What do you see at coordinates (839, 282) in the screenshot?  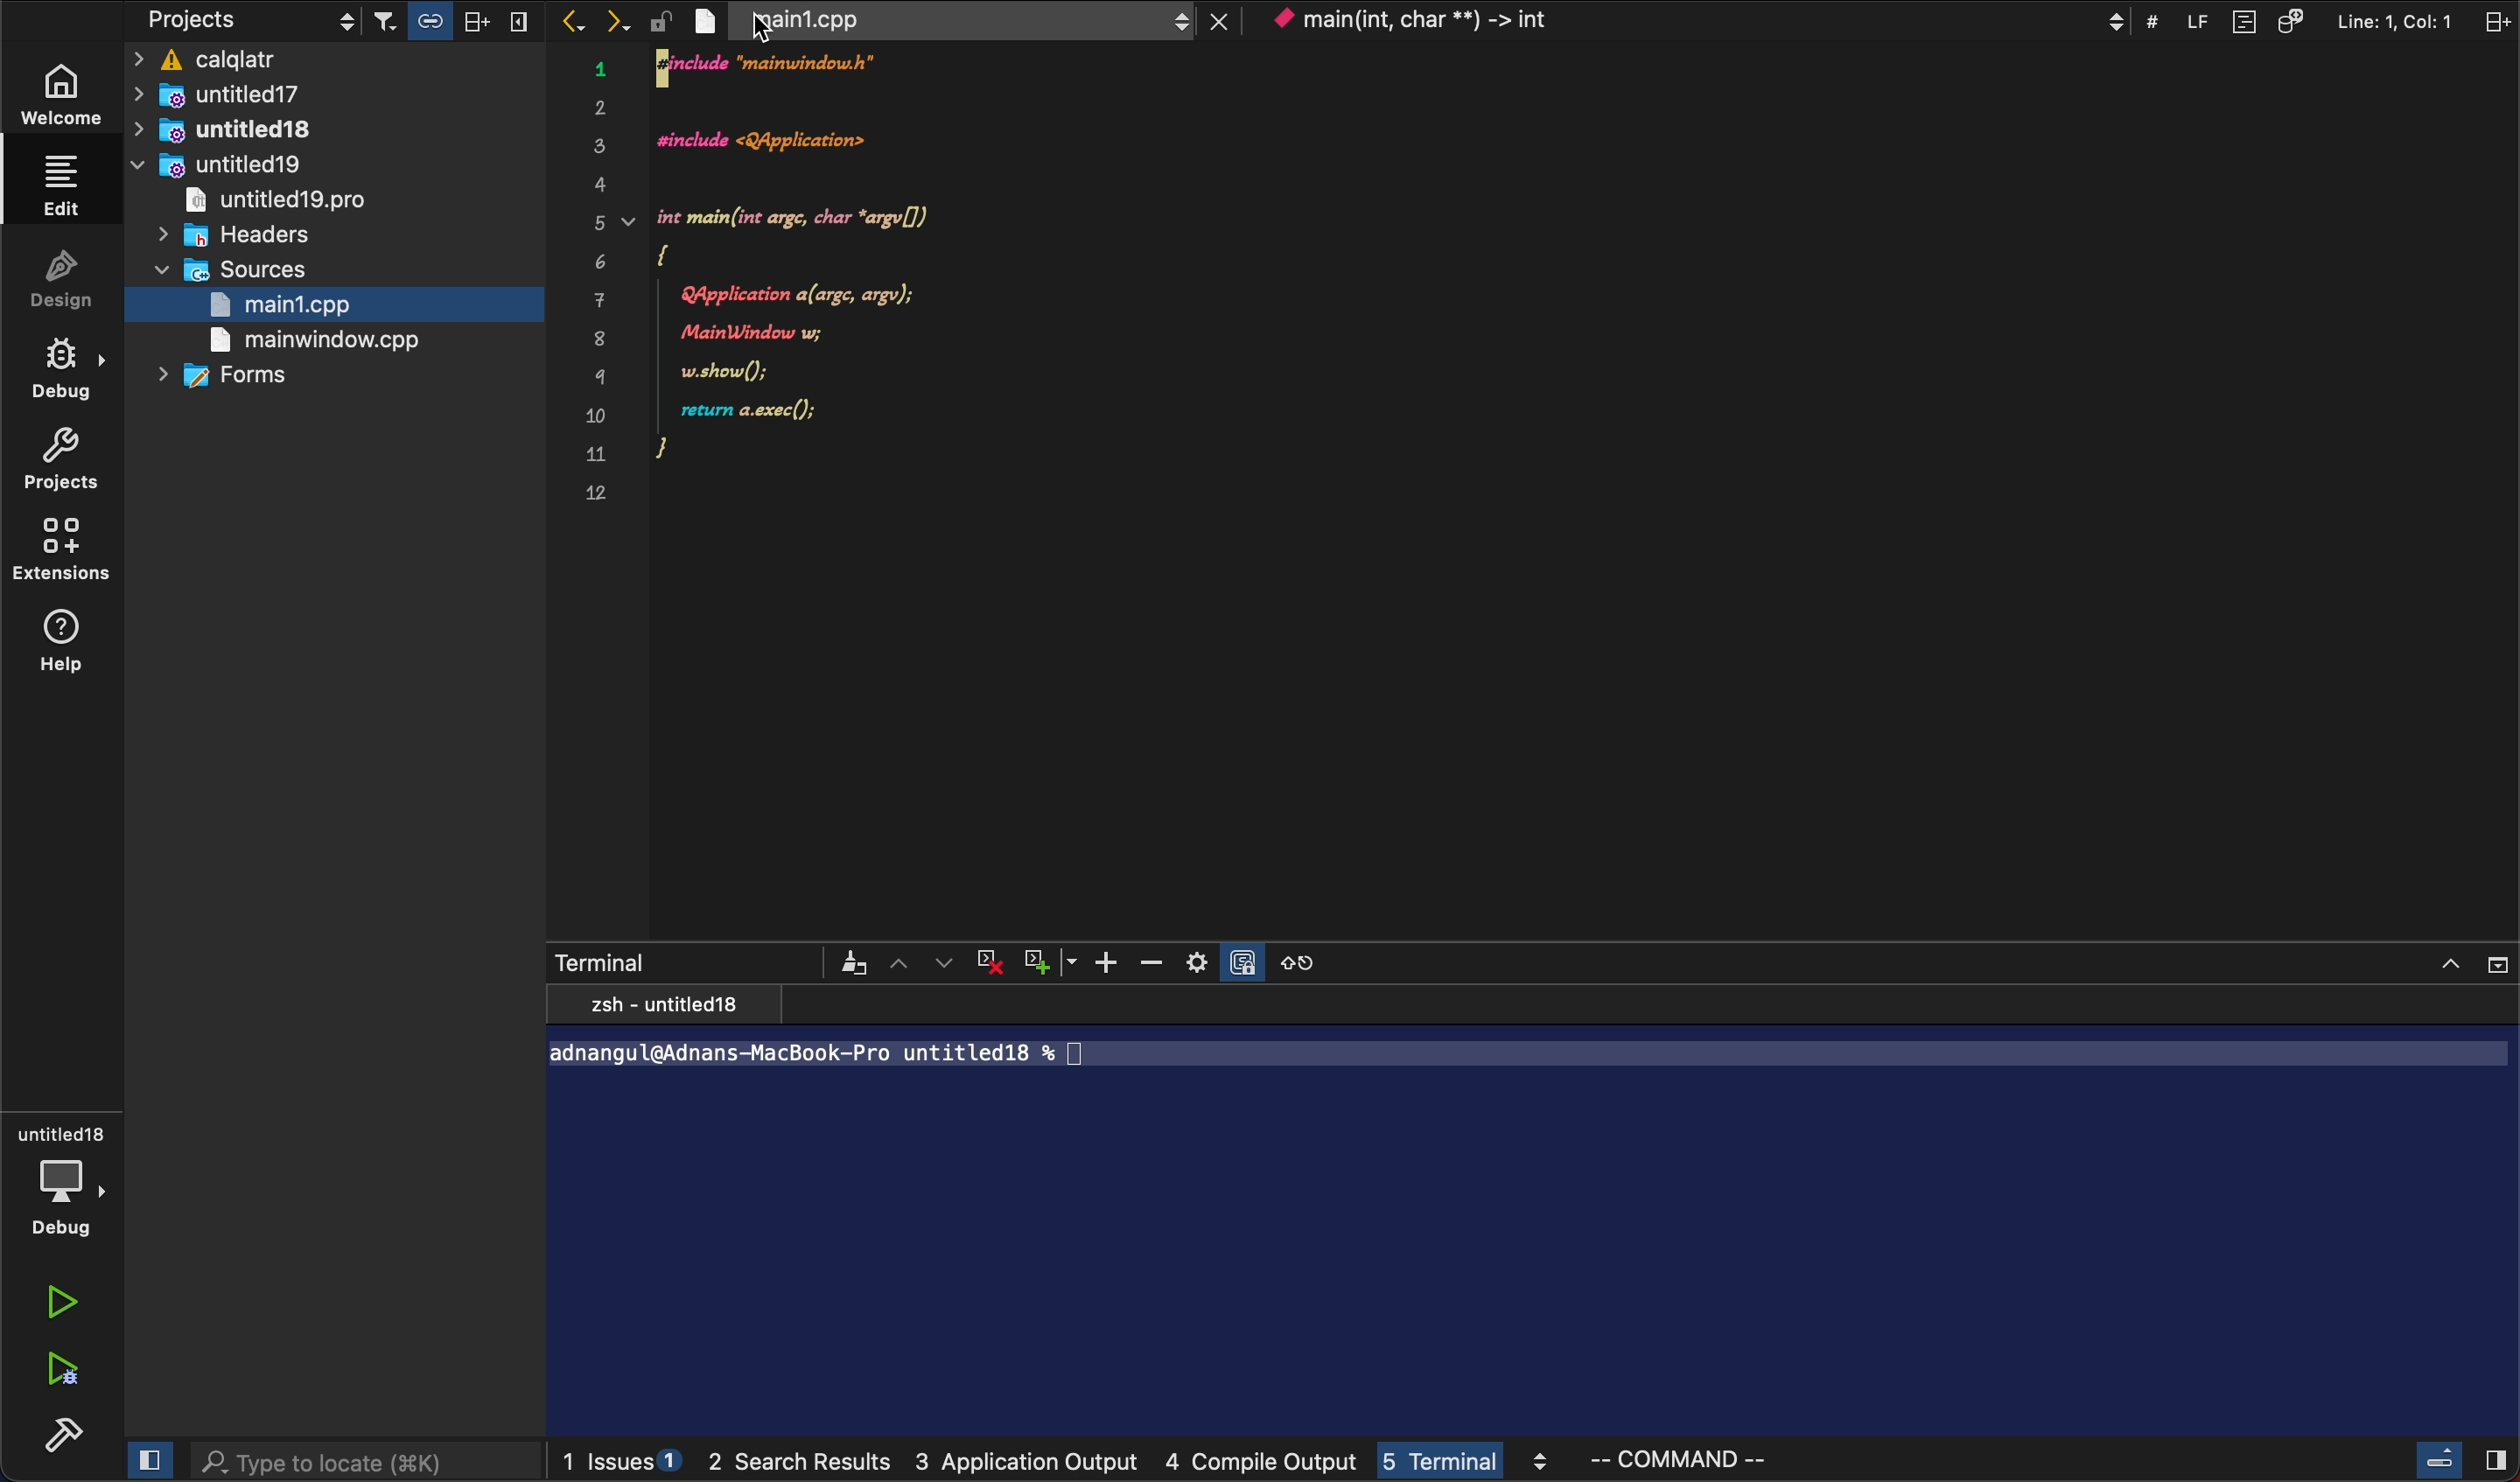 I see `code` at bounding box center [839, 282].